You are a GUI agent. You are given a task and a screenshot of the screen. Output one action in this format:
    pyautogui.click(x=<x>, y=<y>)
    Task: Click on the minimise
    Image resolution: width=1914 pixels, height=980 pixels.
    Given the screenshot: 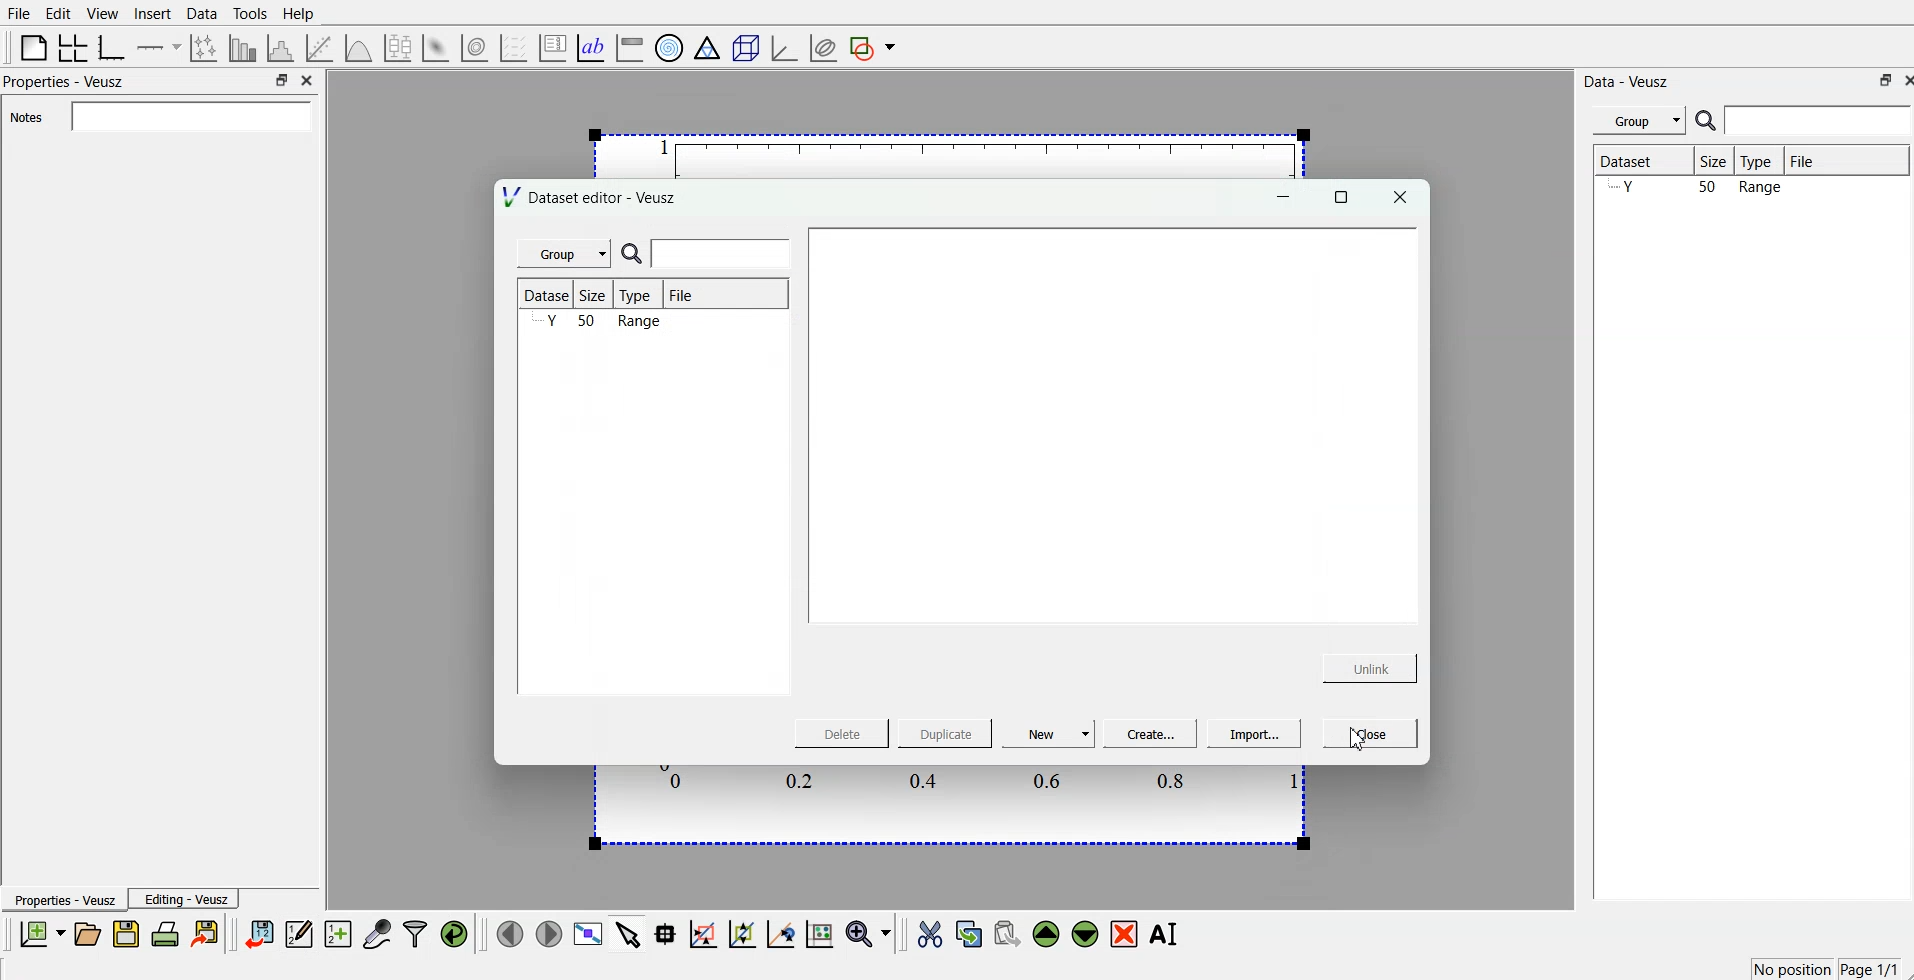 What is the action you would take?
    pyautogui.click(x=1879, y=80)
    